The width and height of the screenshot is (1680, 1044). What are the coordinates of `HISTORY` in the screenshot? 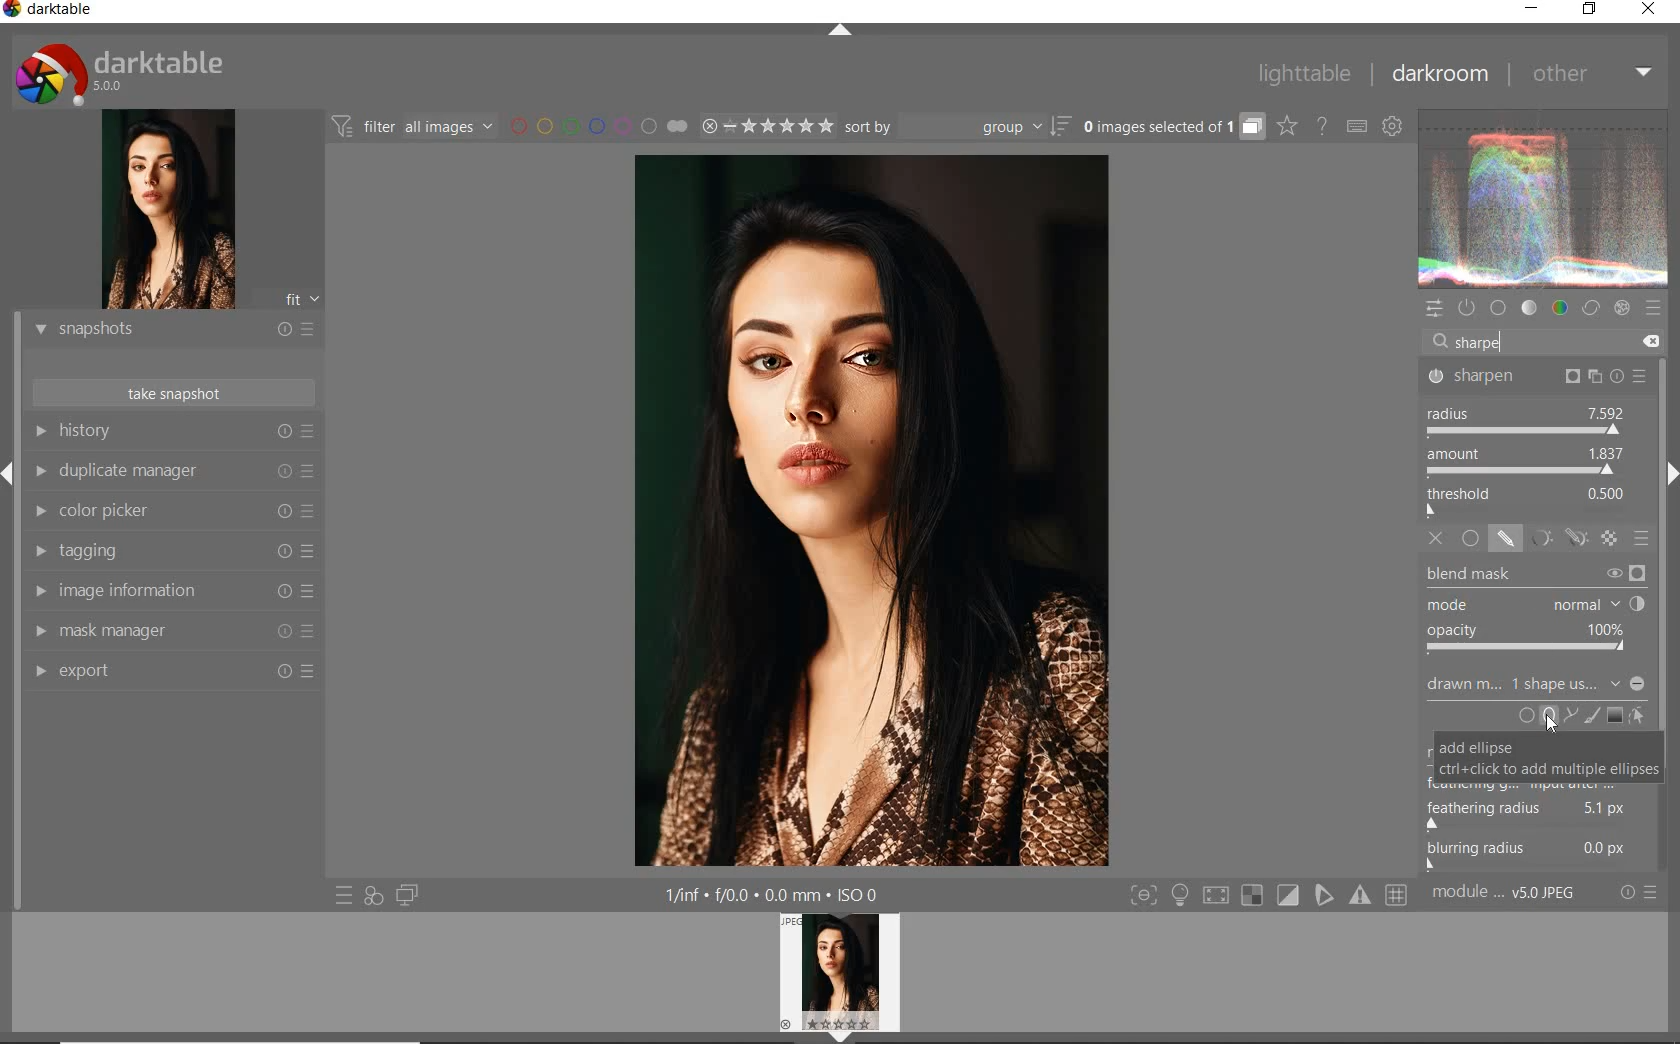 It's located at (173, 433).